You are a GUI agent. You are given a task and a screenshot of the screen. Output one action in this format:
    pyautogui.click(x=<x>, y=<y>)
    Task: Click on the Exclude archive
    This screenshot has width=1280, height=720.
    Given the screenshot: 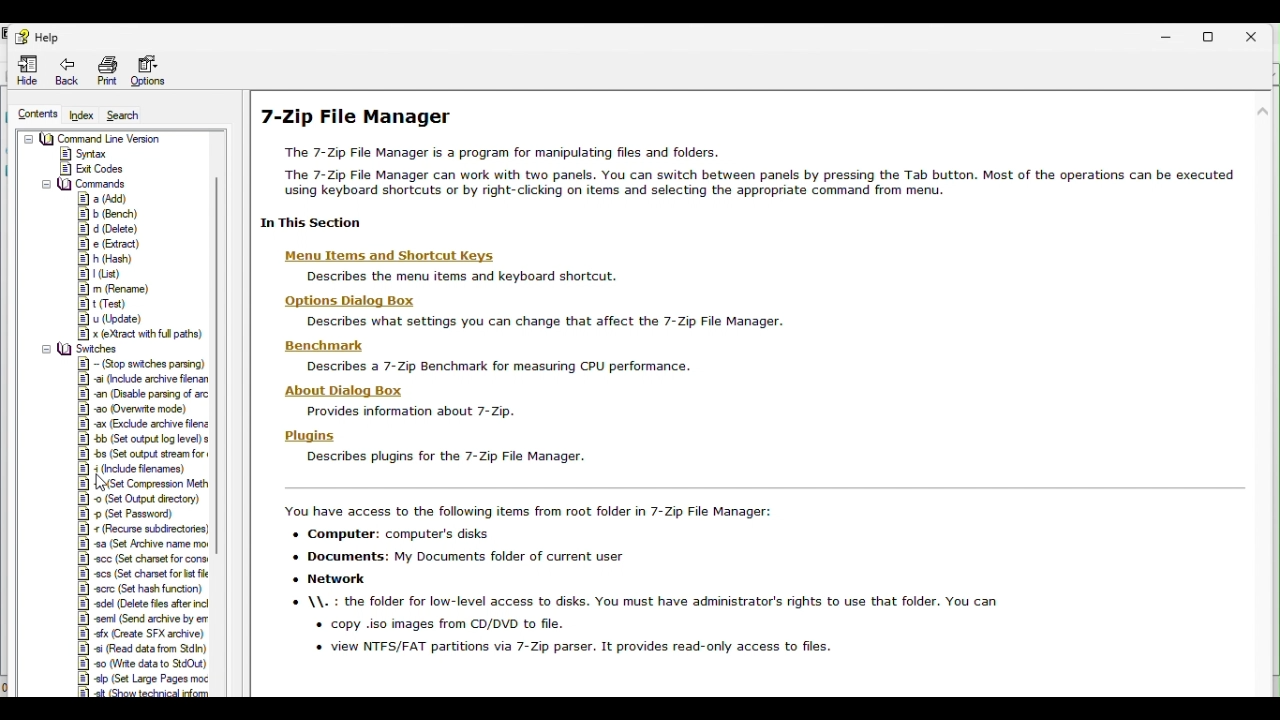 What is the action you would take?
    pyautogui.click(x=142, y=425)
    